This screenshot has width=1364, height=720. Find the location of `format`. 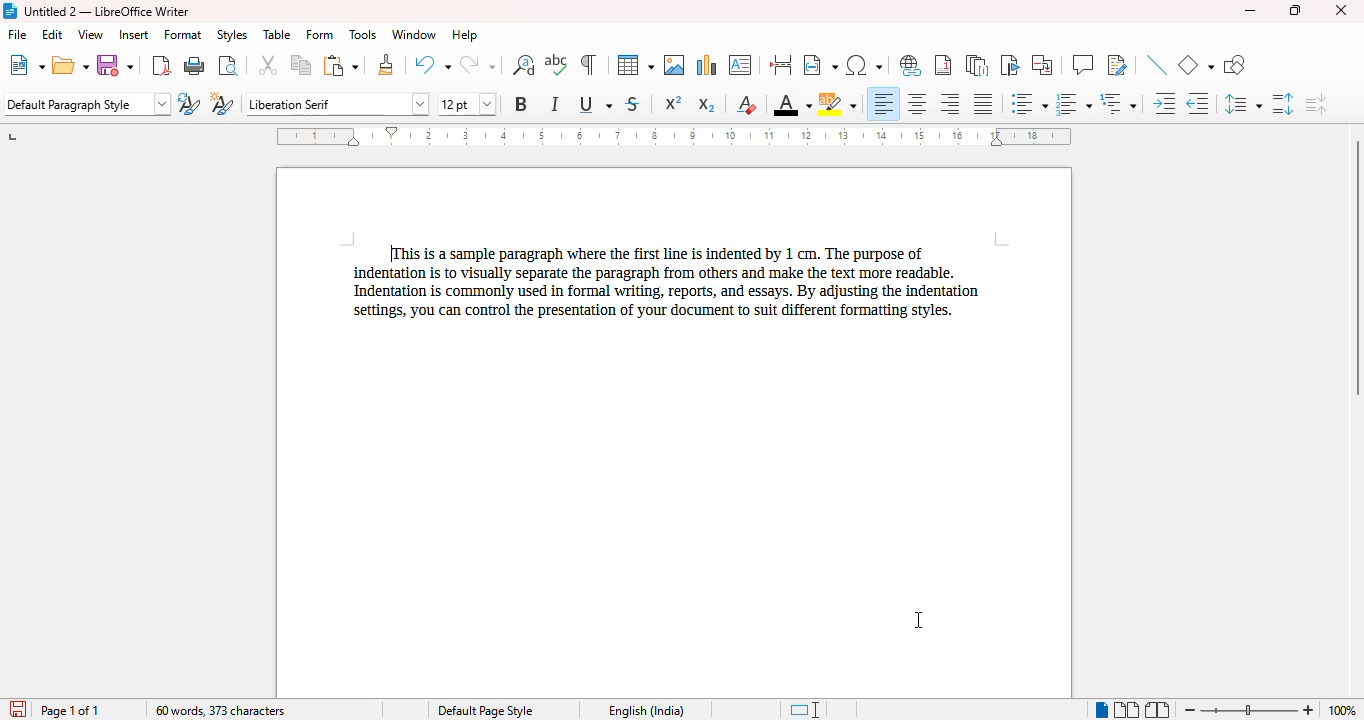

format is located at coordinates (183, 35).